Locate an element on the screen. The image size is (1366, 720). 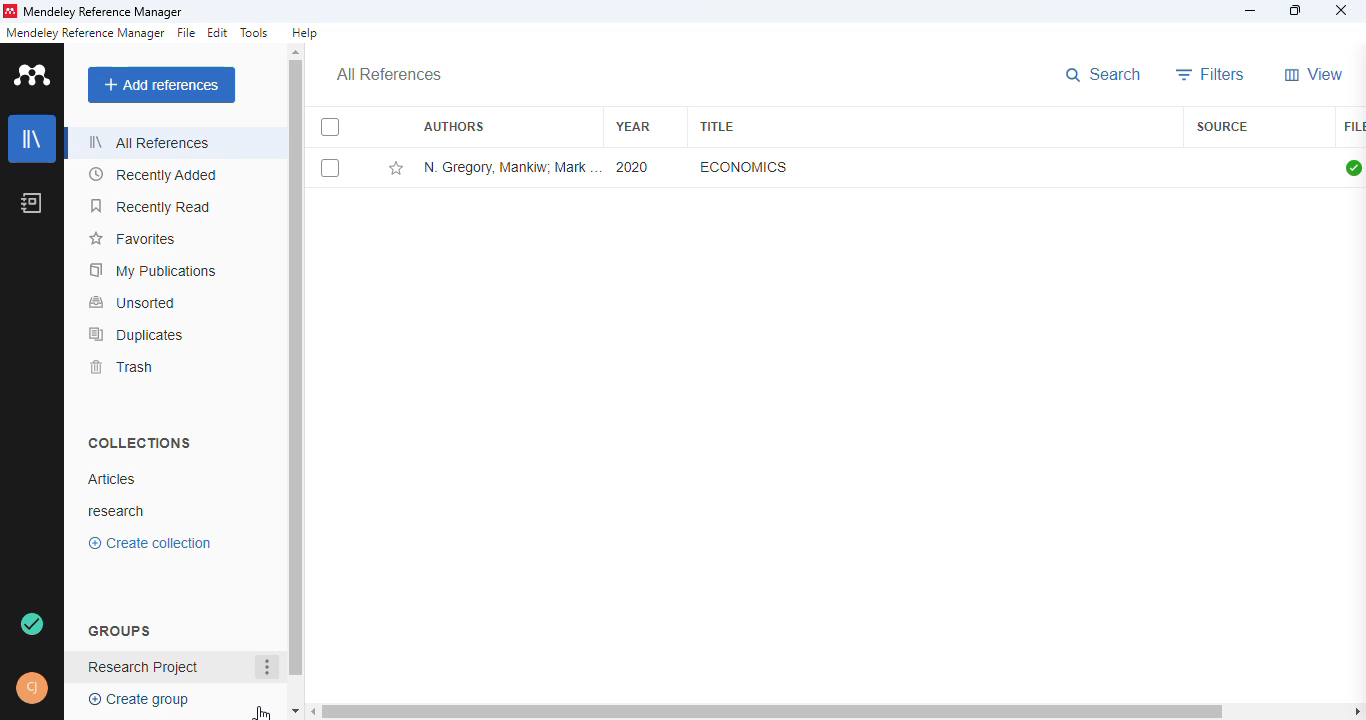
create group is located at coordinates (138, 699).